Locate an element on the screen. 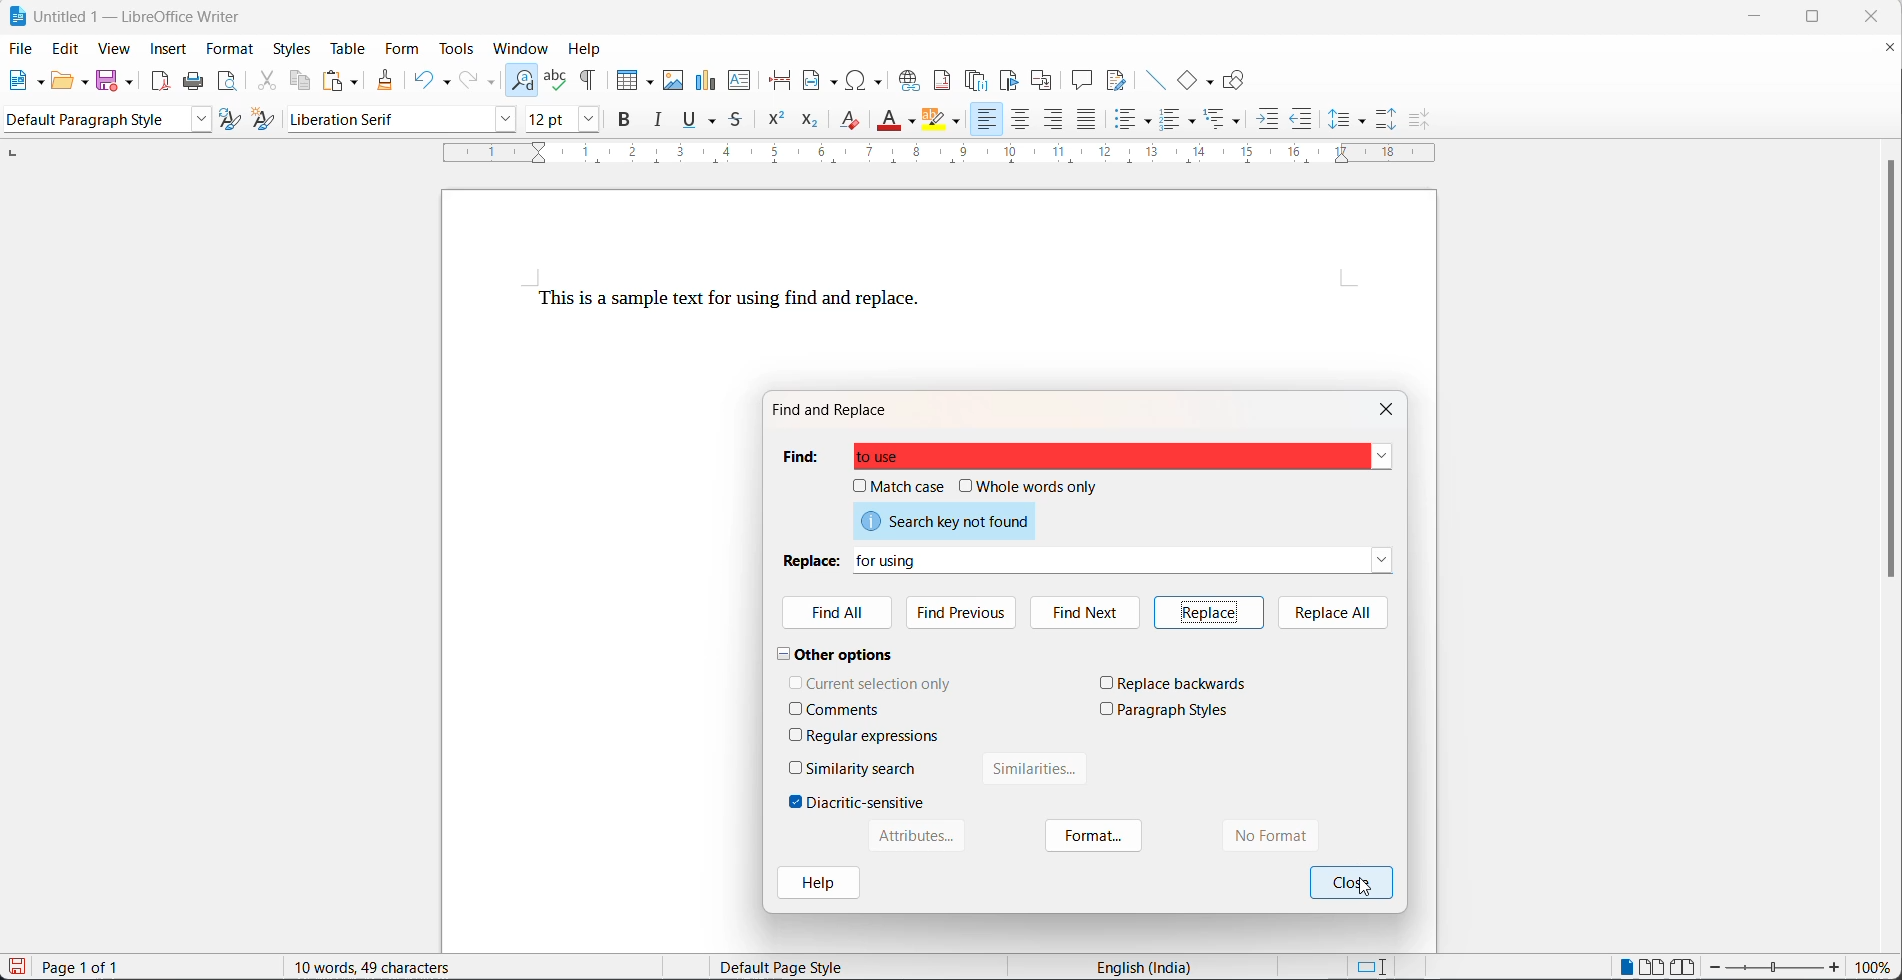 This screenshot has width=1902, height=980. close is located at coordinates (1878, 16).